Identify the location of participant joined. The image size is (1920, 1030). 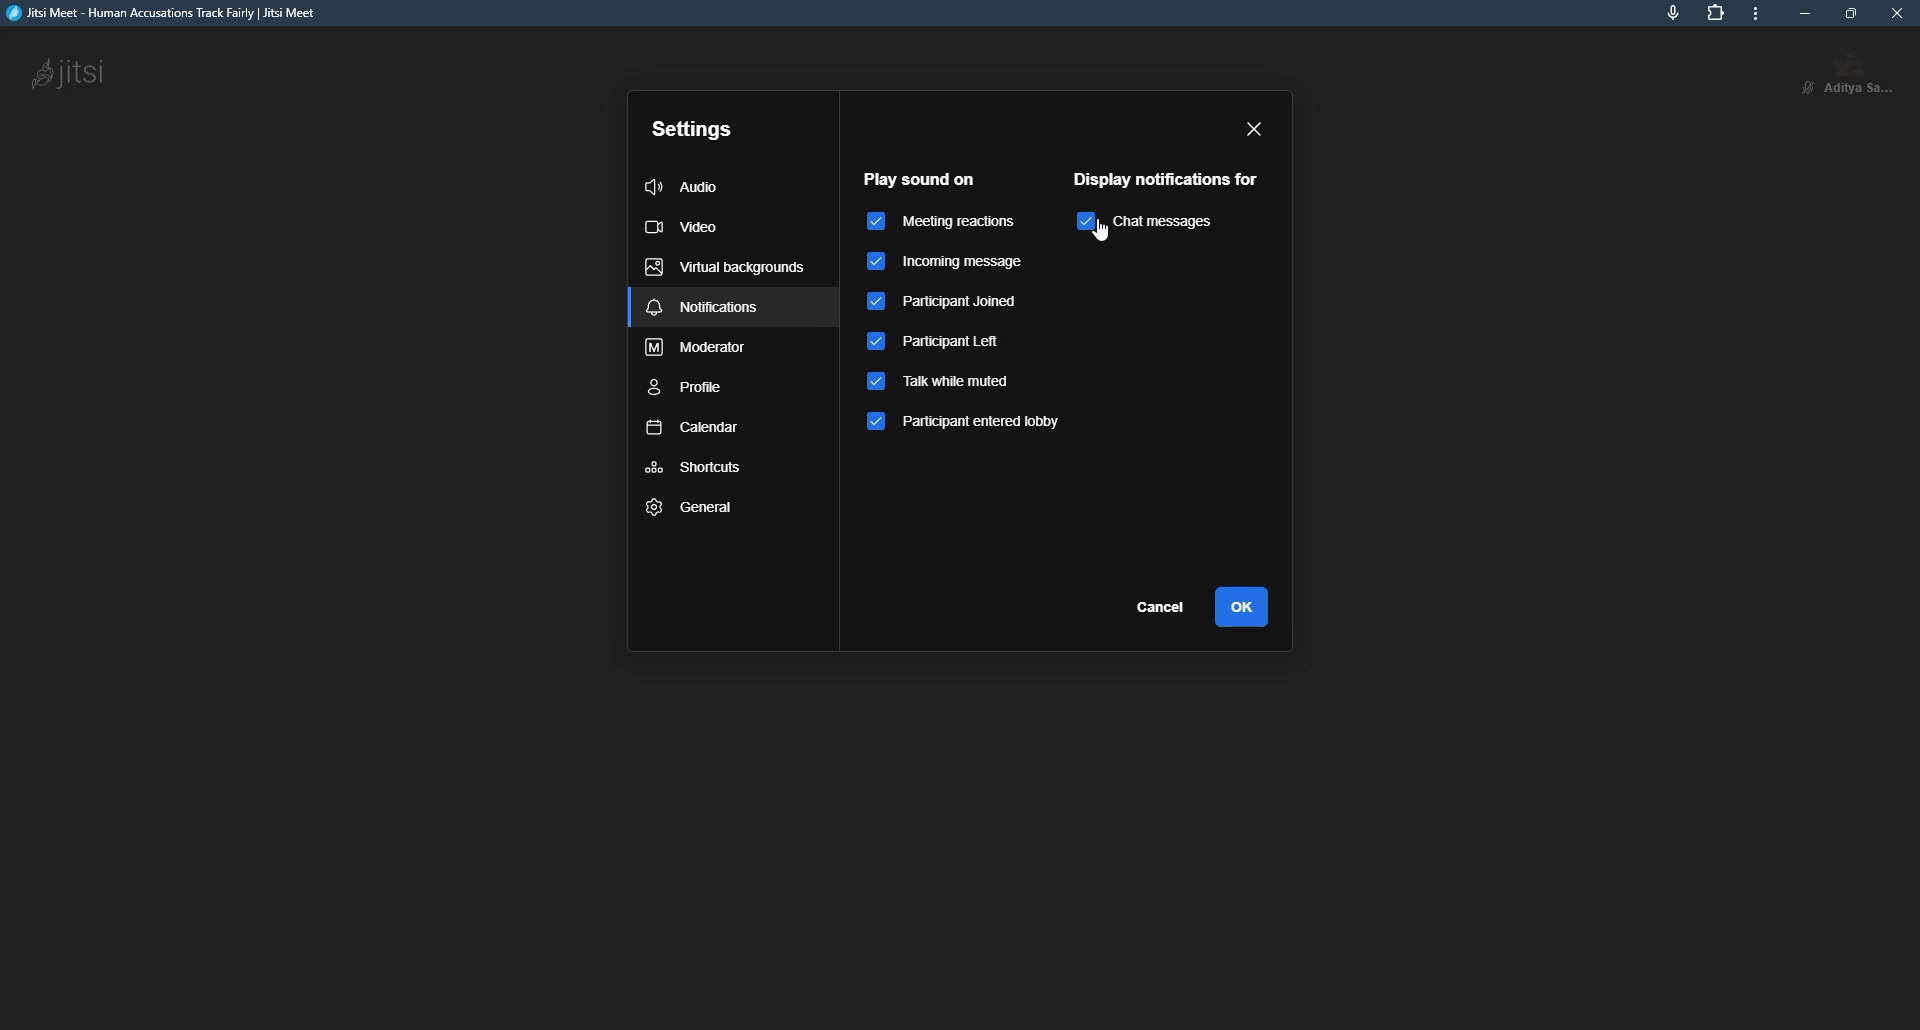
(942, 301).